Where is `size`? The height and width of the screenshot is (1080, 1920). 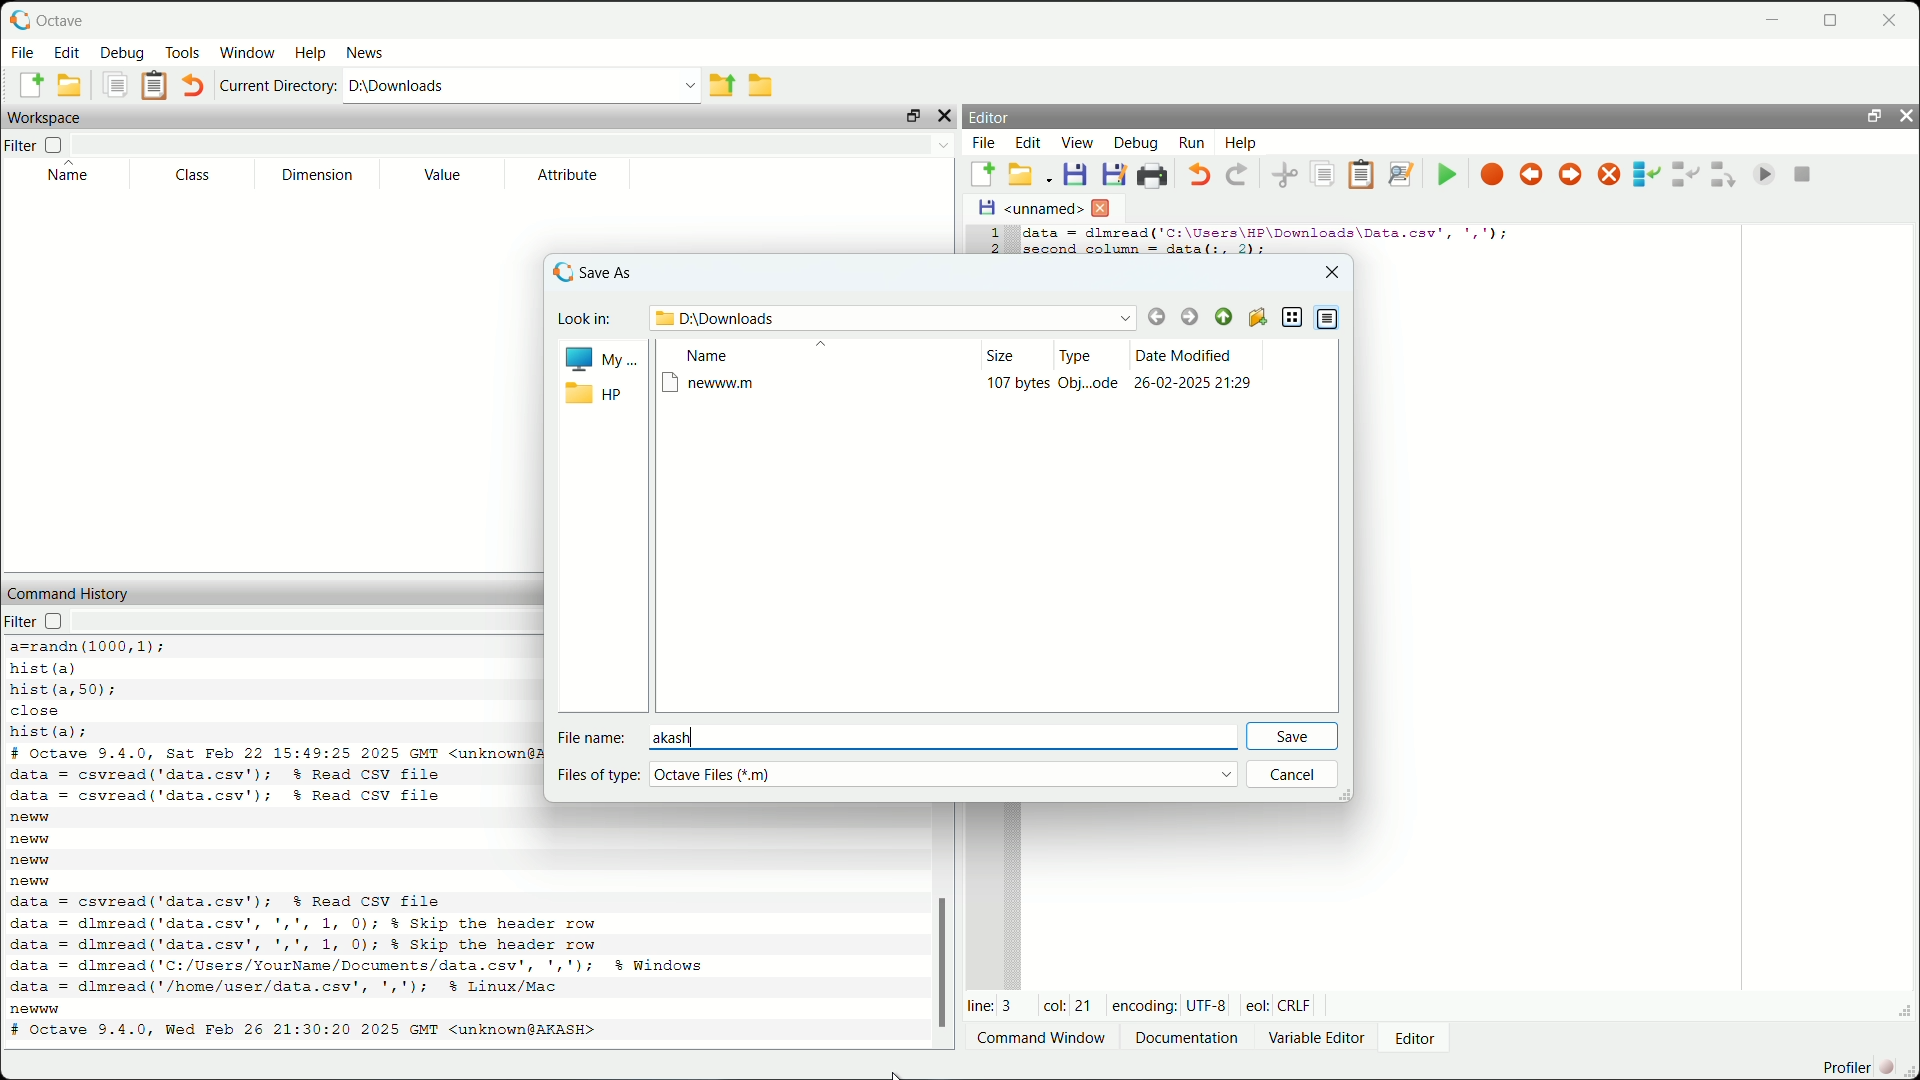 size is located at coordinates (1002, 355).